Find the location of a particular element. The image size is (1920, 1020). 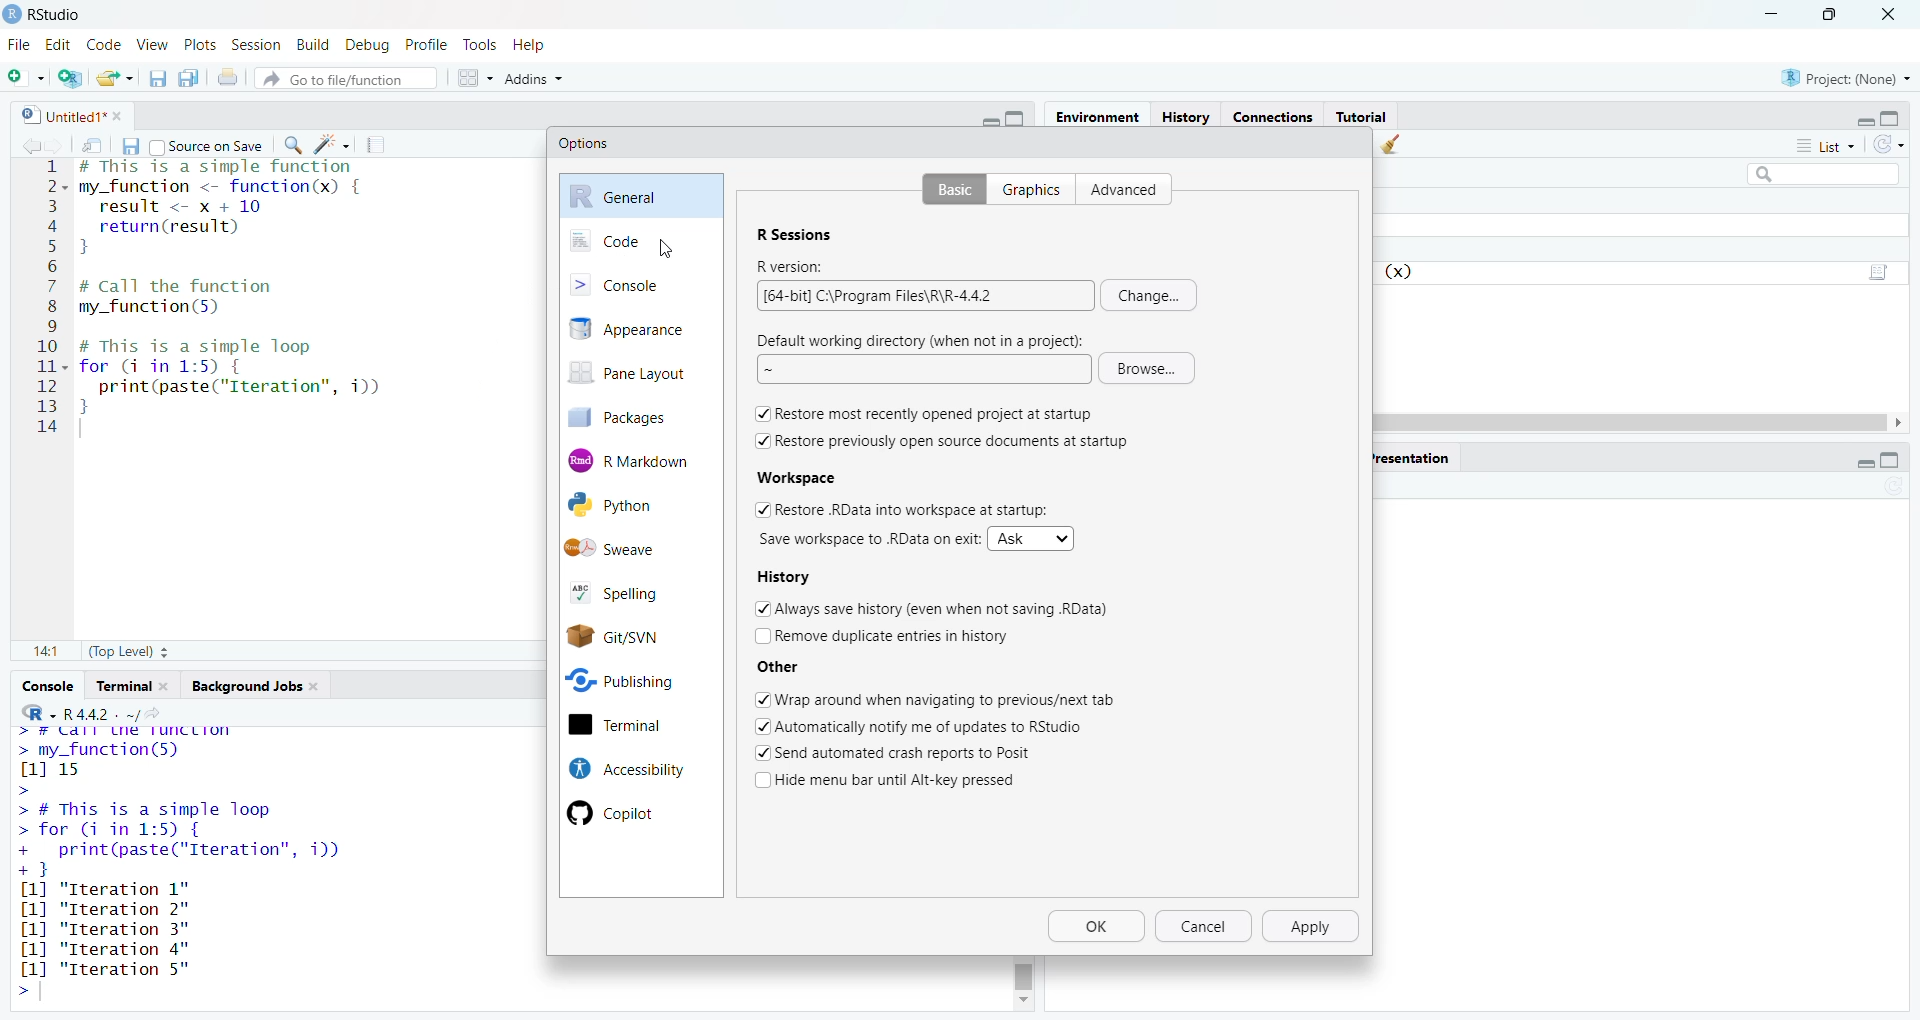

project: (None) is located at coordinates (1847, 79).